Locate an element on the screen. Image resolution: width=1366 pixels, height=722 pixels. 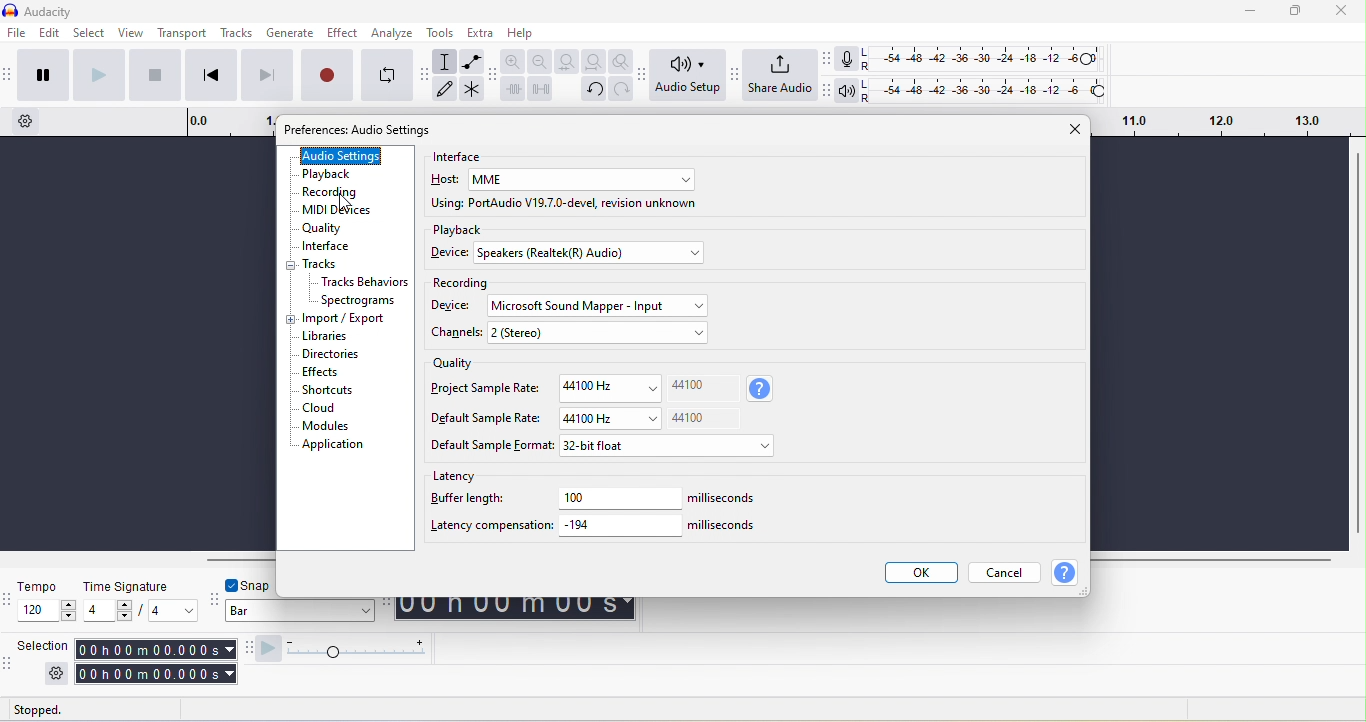
interface is located at coordinates (465, 158).